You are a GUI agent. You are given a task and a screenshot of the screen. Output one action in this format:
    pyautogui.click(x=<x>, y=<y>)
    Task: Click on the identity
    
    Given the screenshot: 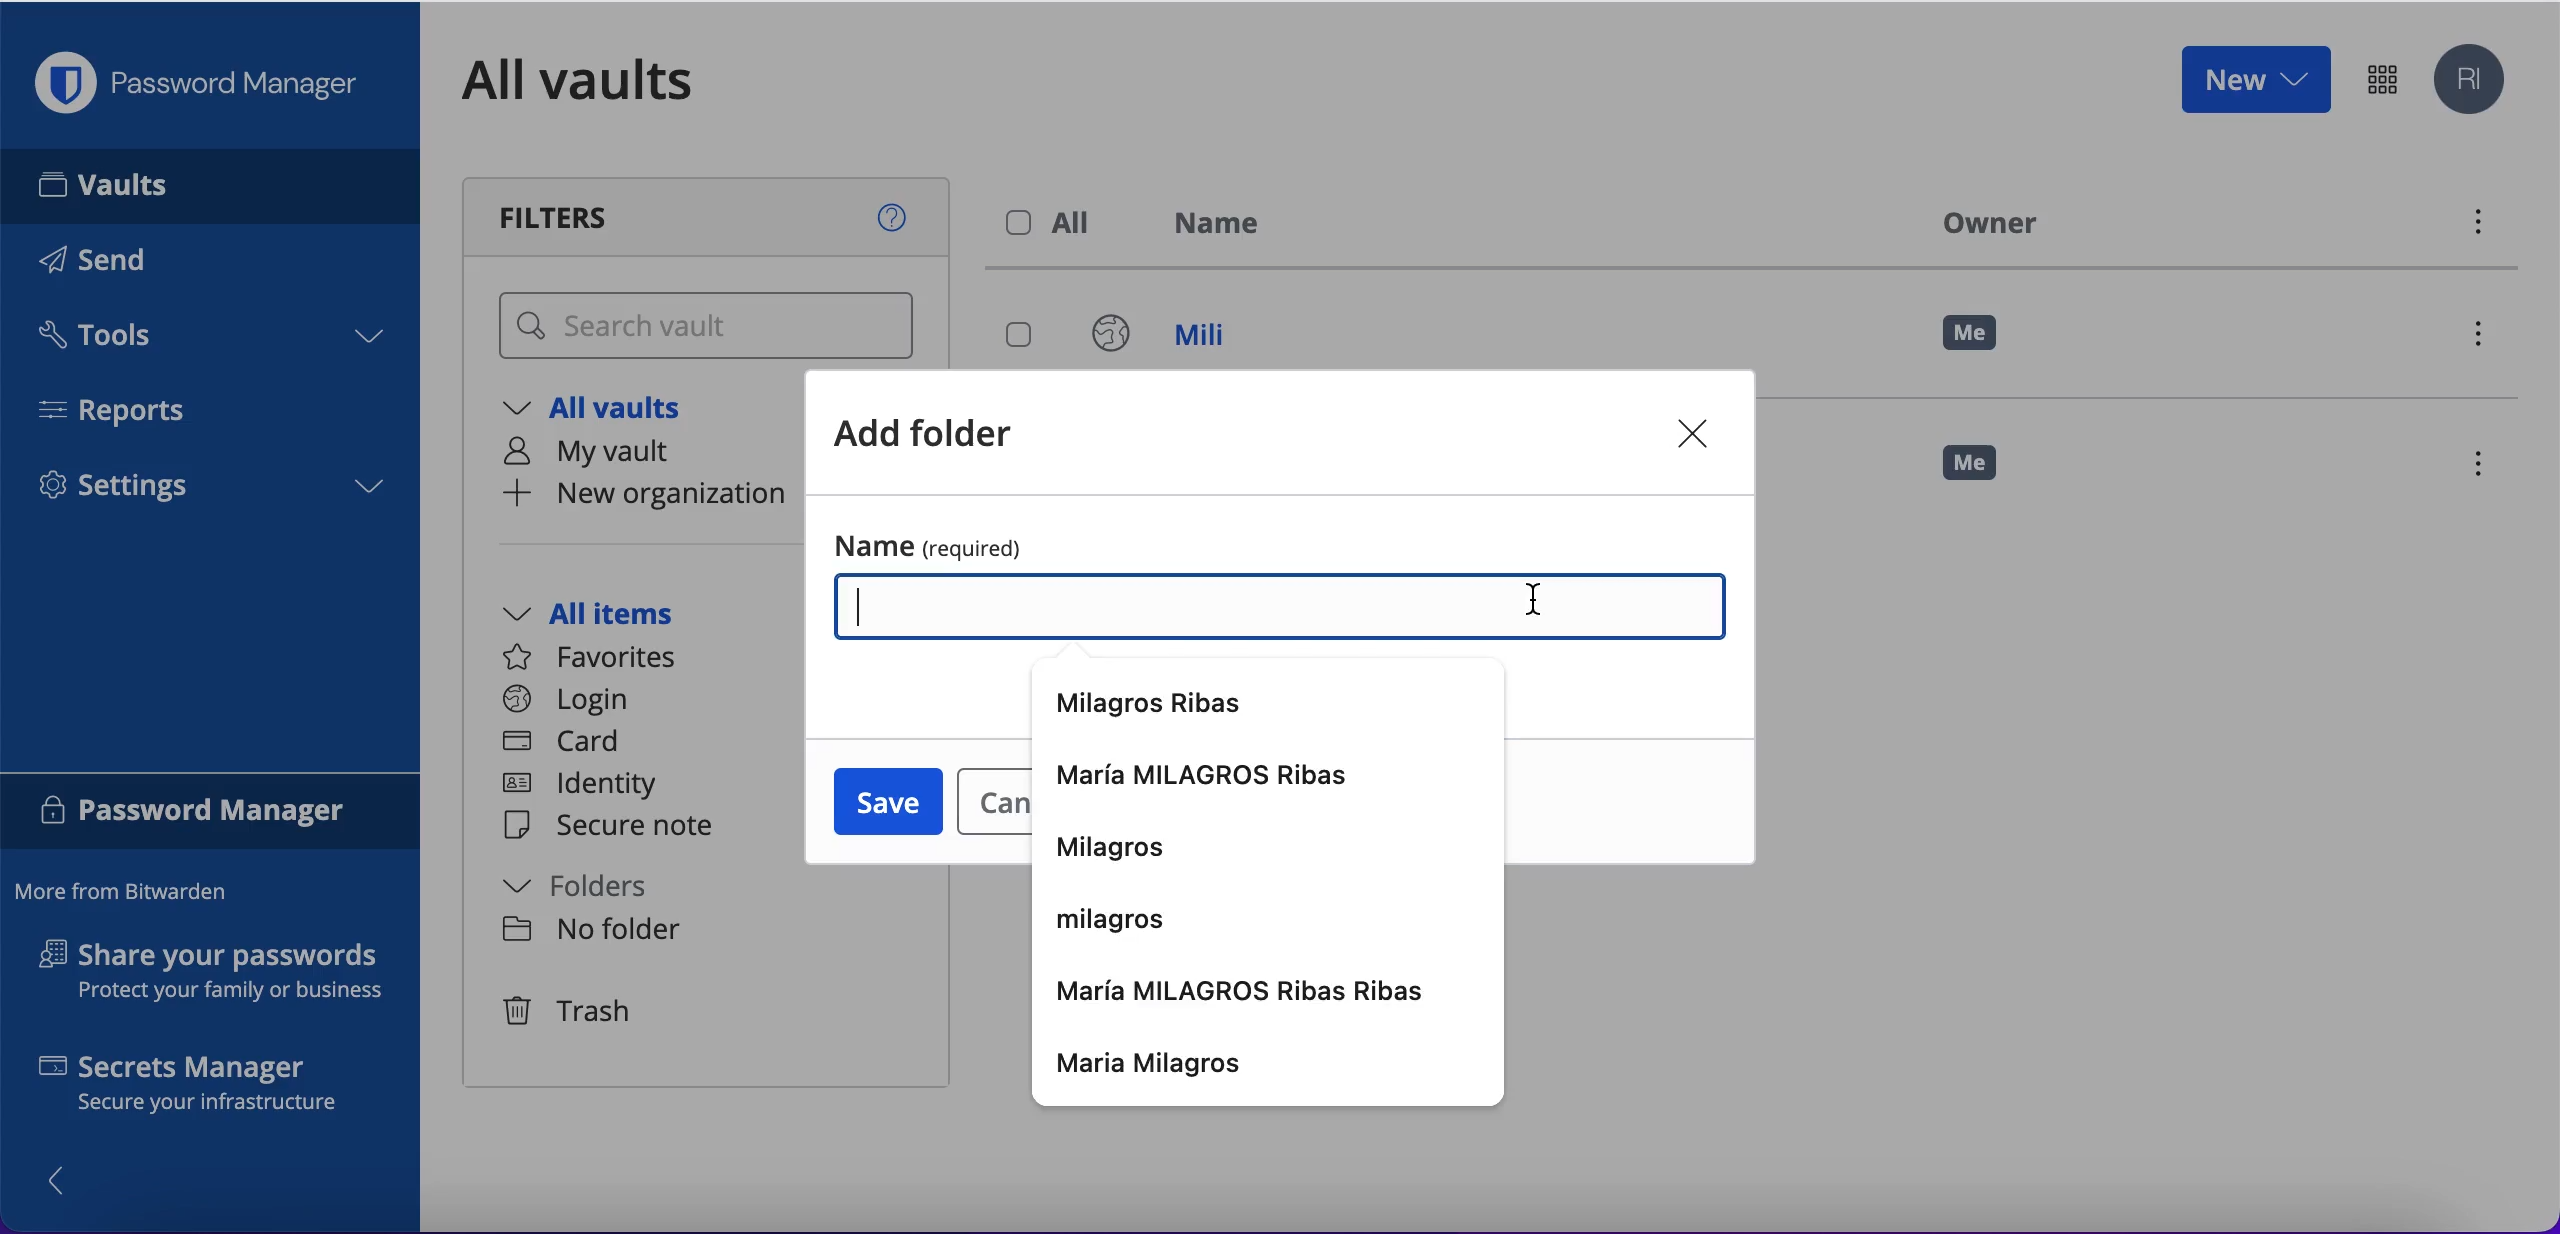 What is the action you would take?
    pyautogui.click(x=587, y=784)
    